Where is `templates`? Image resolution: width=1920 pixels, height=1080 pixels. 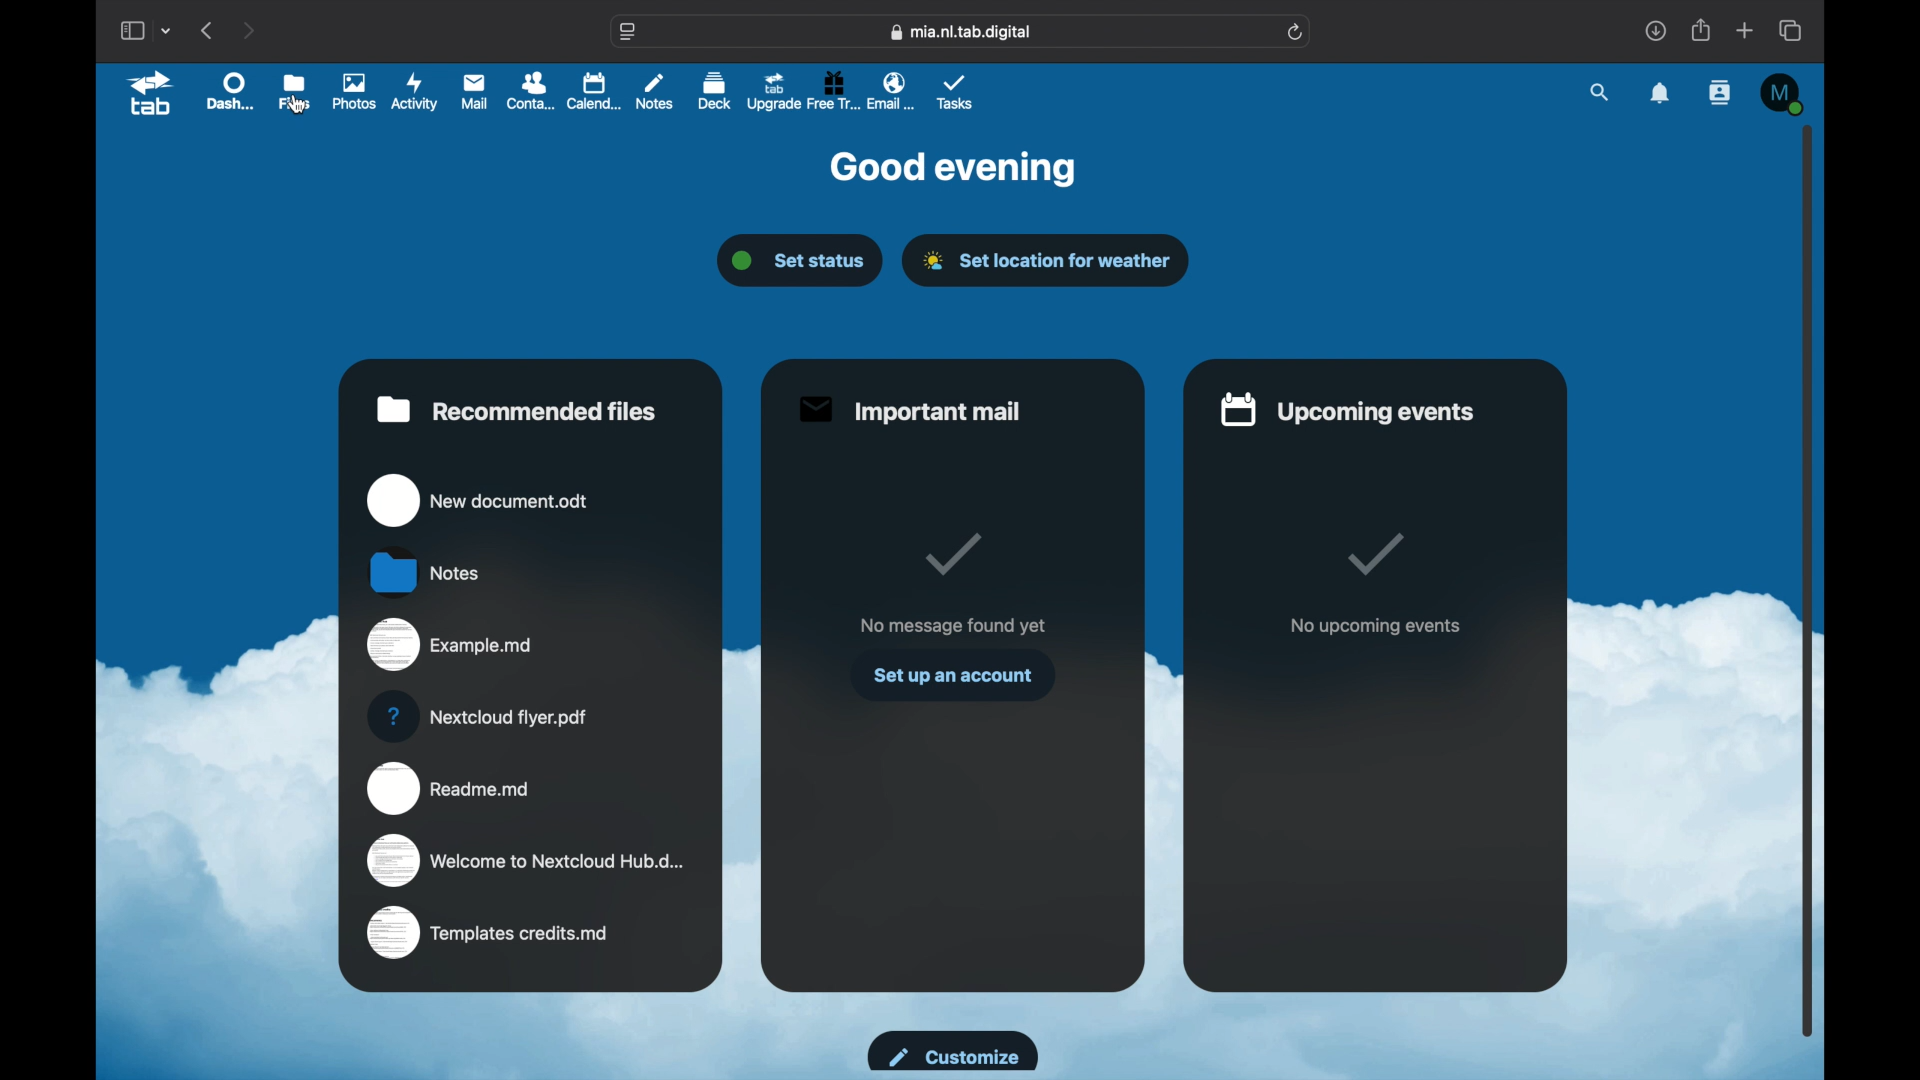
templates is located at coordinates (491, 933).